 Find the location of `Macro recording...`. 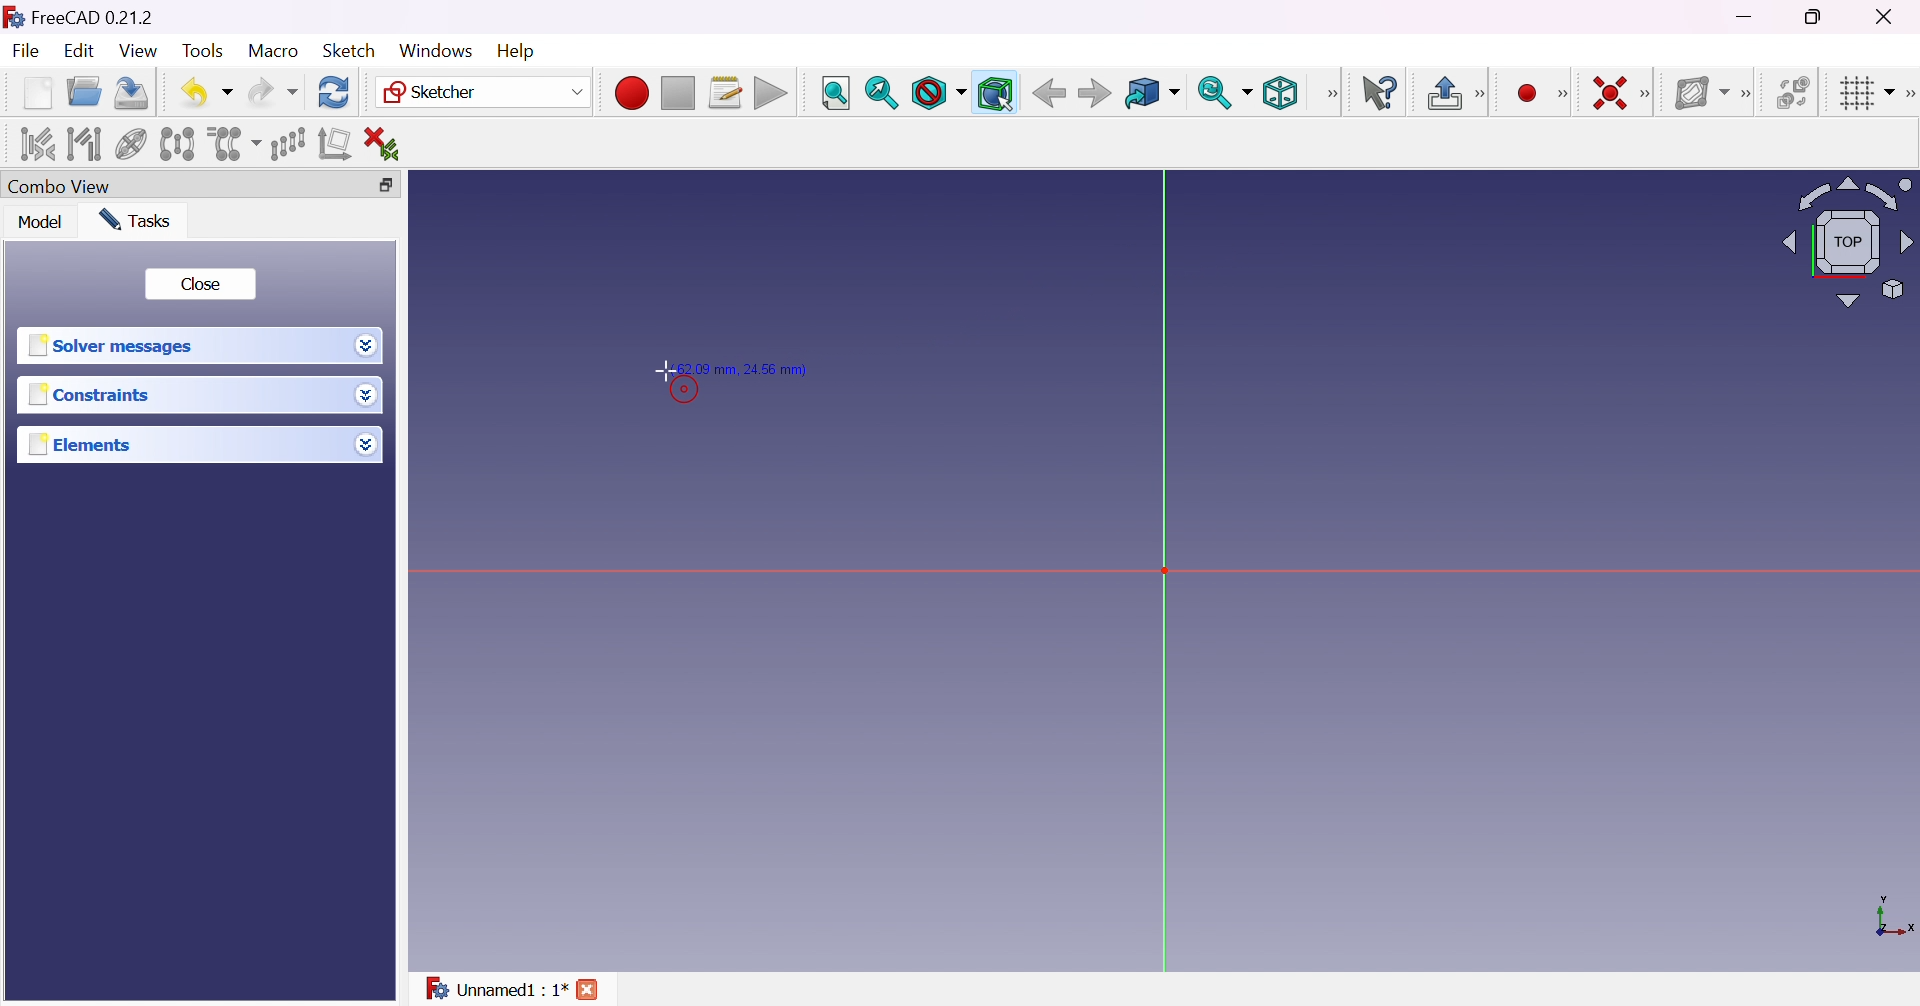

Macro recording... is located at coordinates (631, 90).